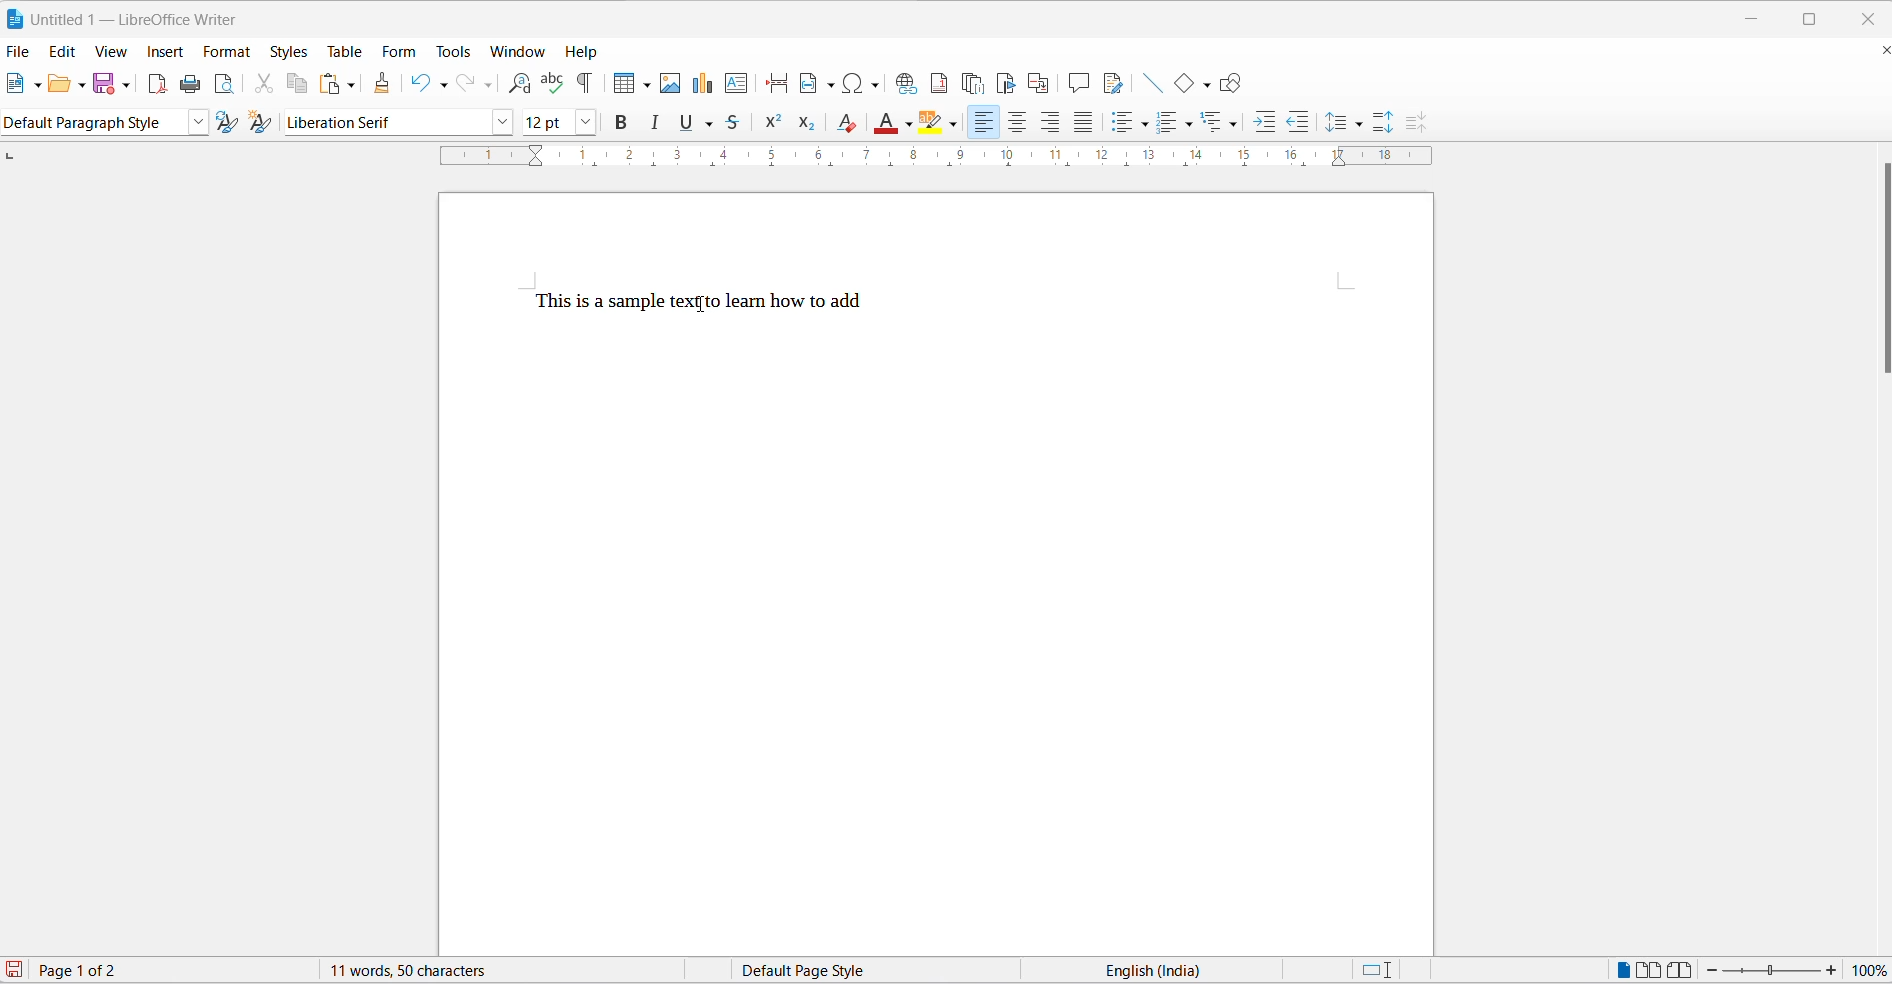 This screenshot has height=984, width=1892. Describe the element at coordinates (1262, 119) in the screenshot. I see `increase indent` at that location.